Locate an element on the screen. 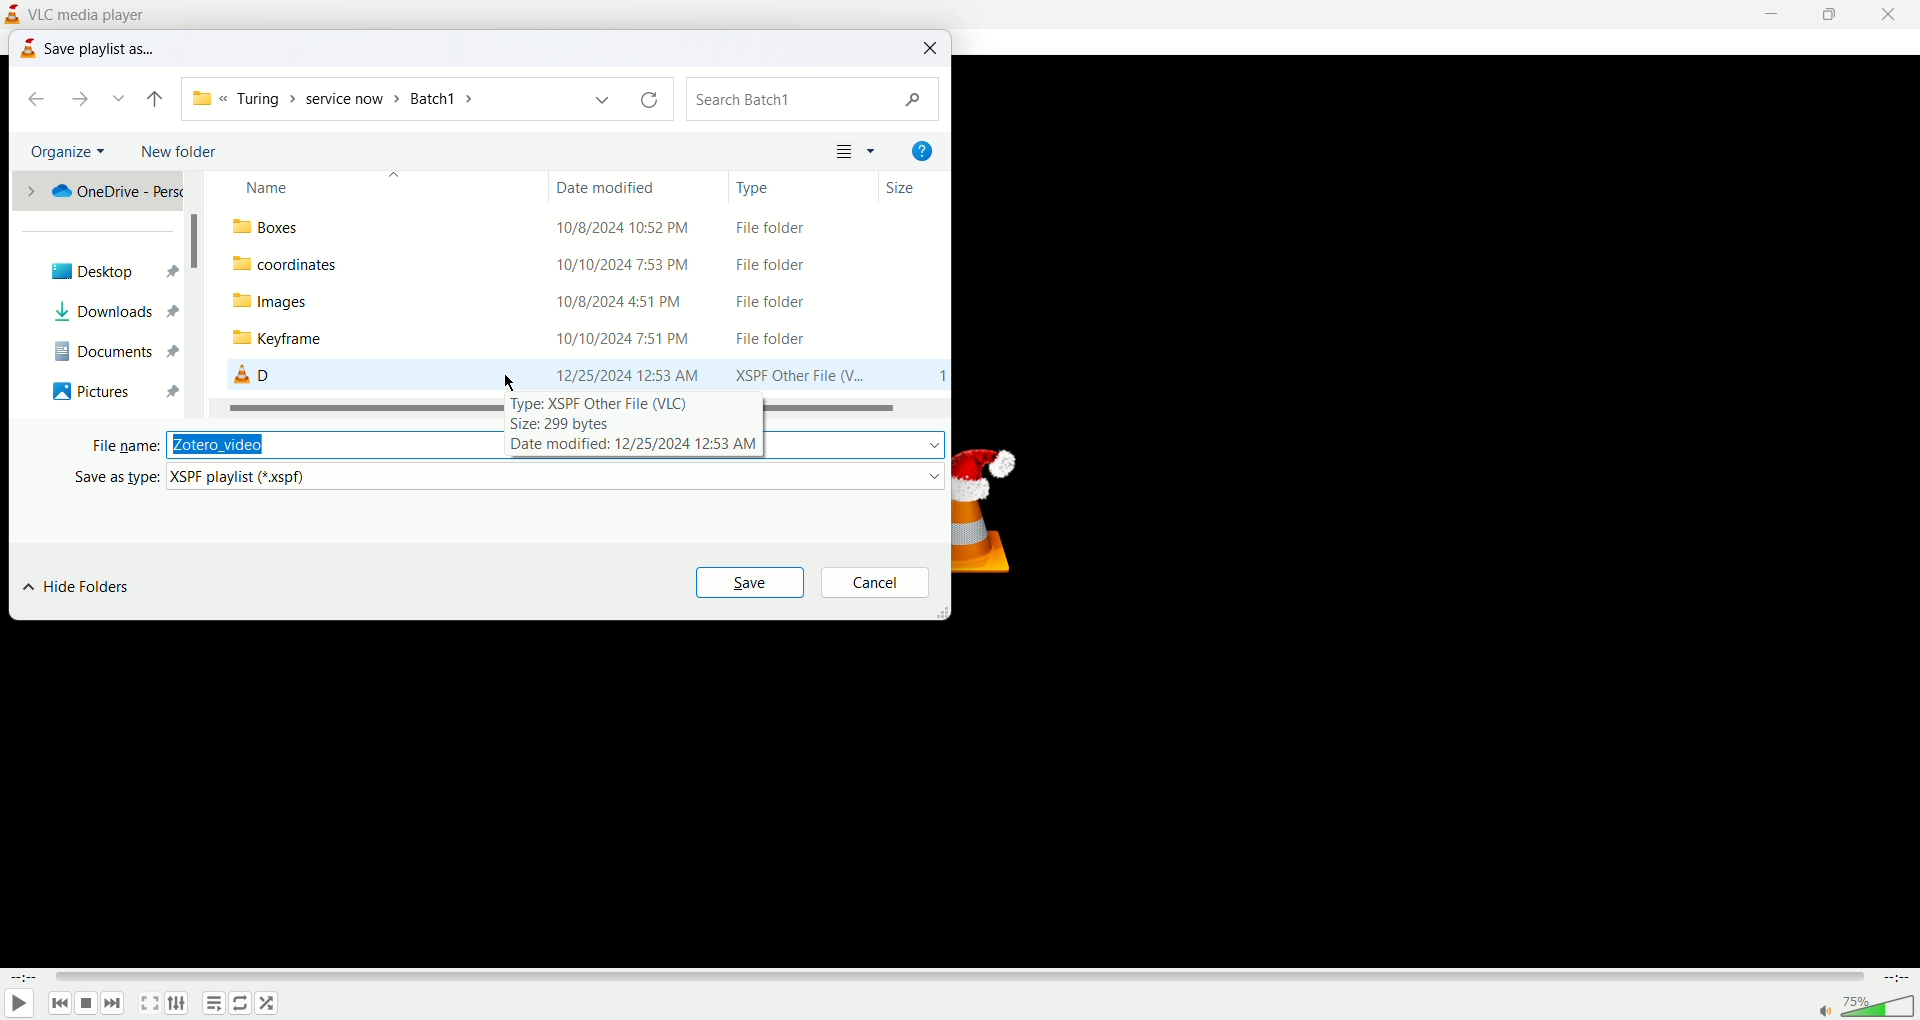 Image resolution: width=1920 pixels, height=1020 pixels. help is located at coordinates (921, 151).